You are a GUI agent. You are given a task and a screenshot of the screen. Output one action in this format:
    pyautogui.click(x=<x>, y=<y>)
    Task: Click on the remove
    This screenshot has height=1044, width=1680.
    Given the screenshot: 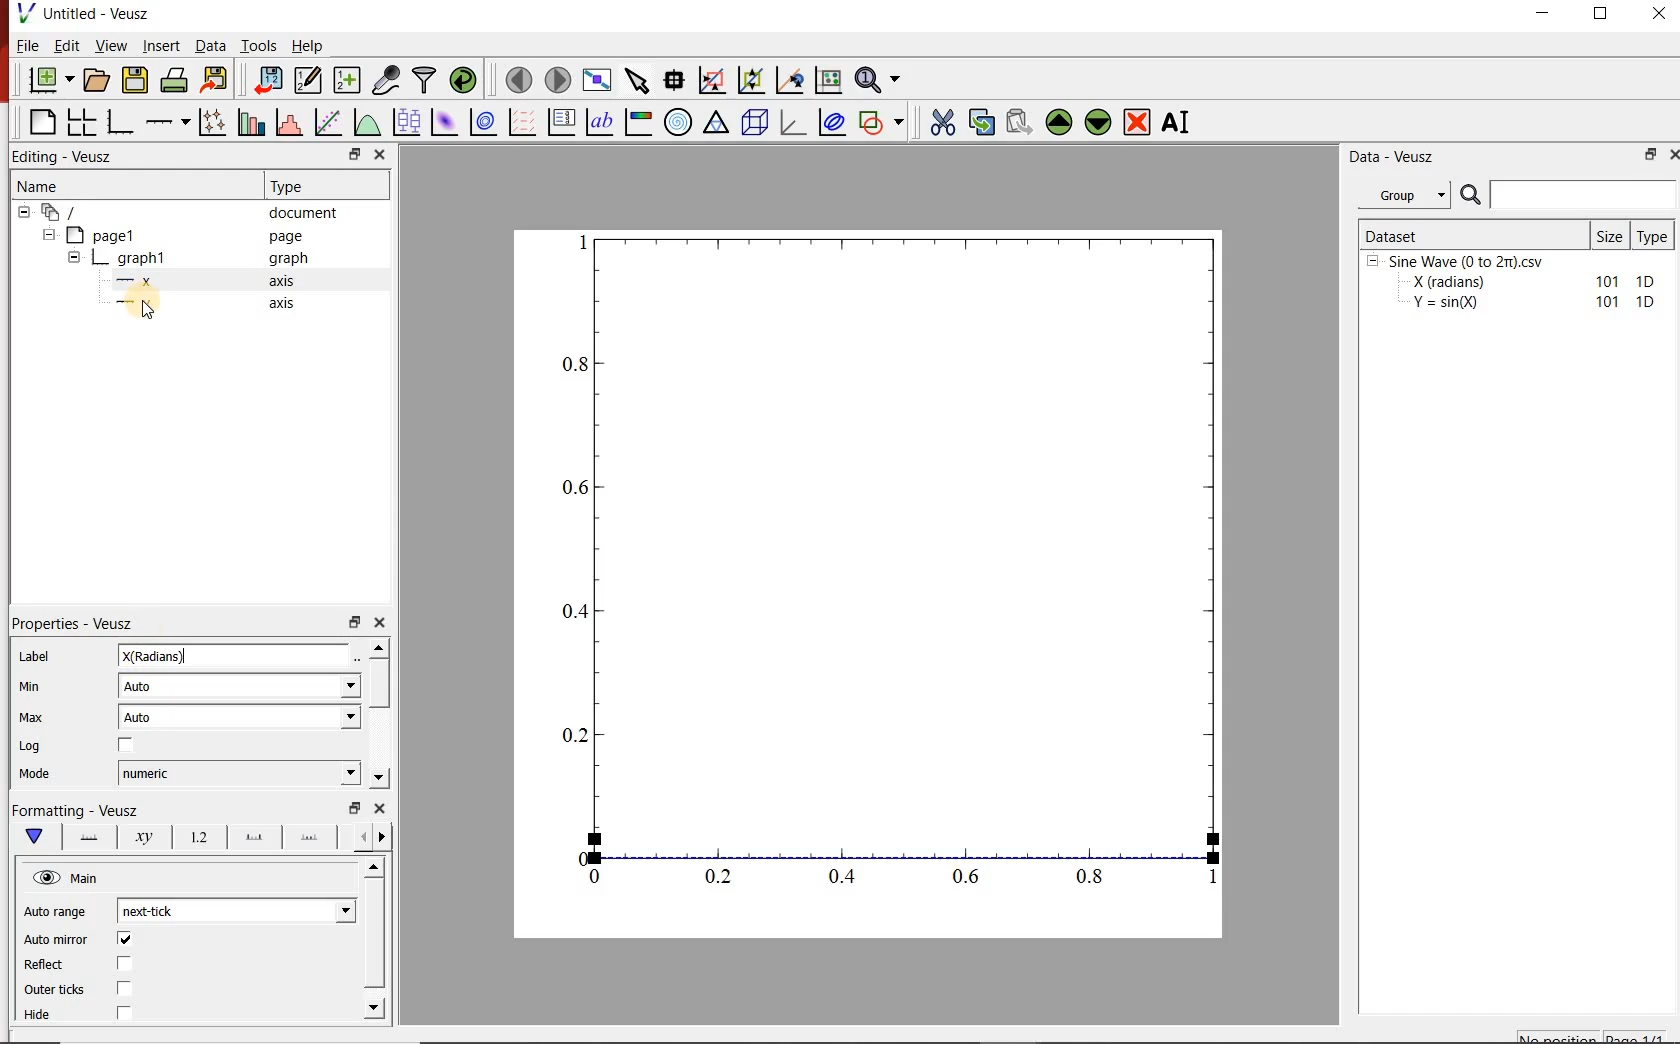 What is the action you would take?
    pyautogui.click(x=1137, y=122)
    